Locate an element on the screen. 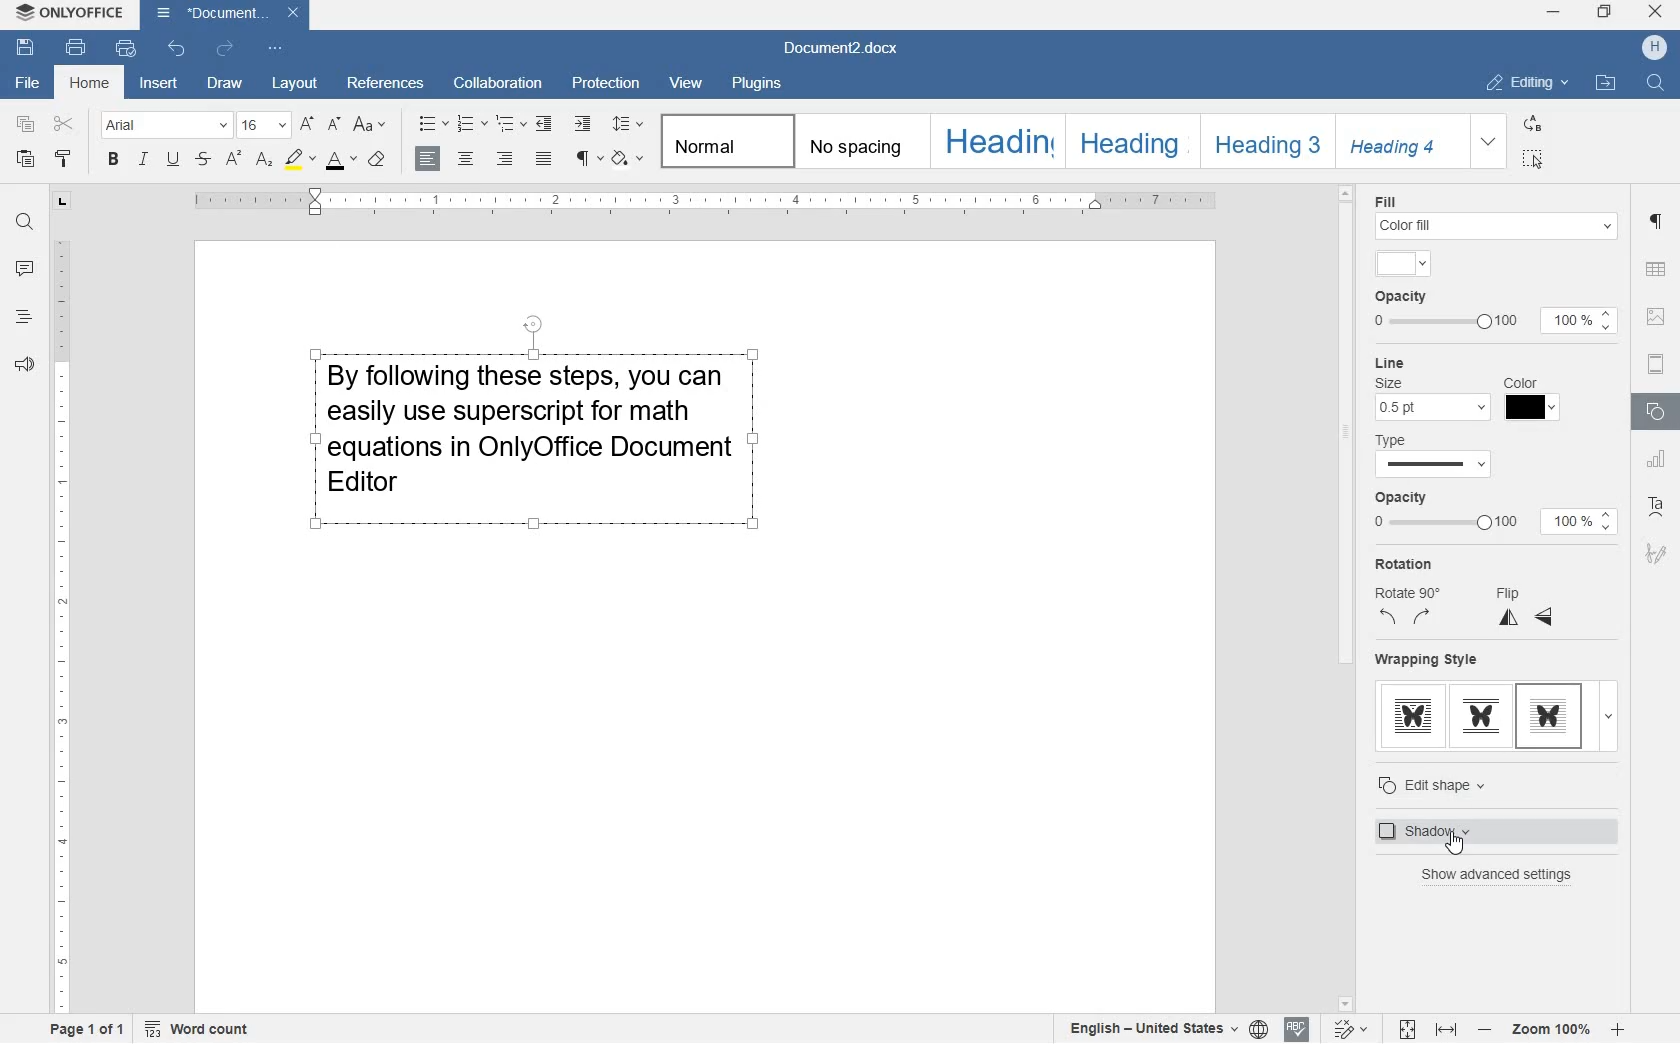 The height and width of the screenshot is (1044, 1680). italic is located at coordinates (142, 159).